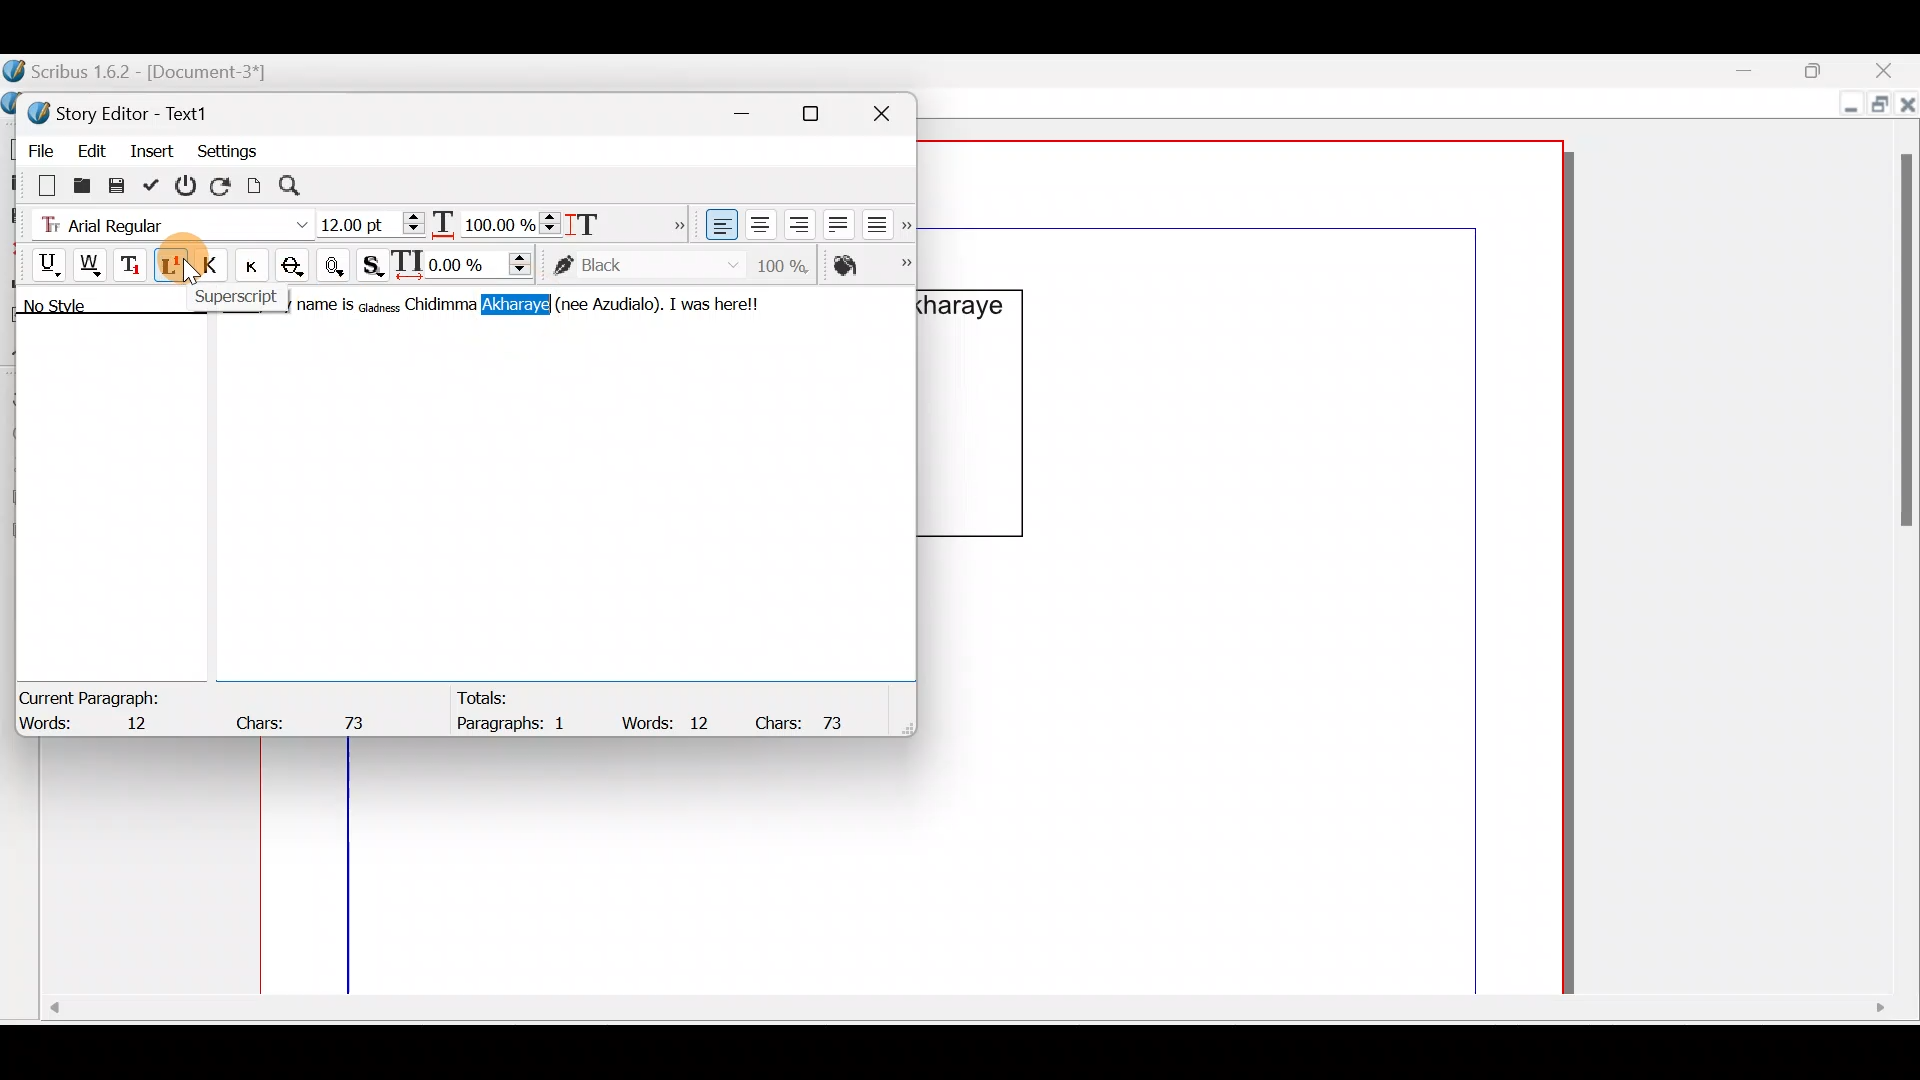  Describe the element at coordinates (37, 184) in the screenshot. I see `Clear all text` at that location.